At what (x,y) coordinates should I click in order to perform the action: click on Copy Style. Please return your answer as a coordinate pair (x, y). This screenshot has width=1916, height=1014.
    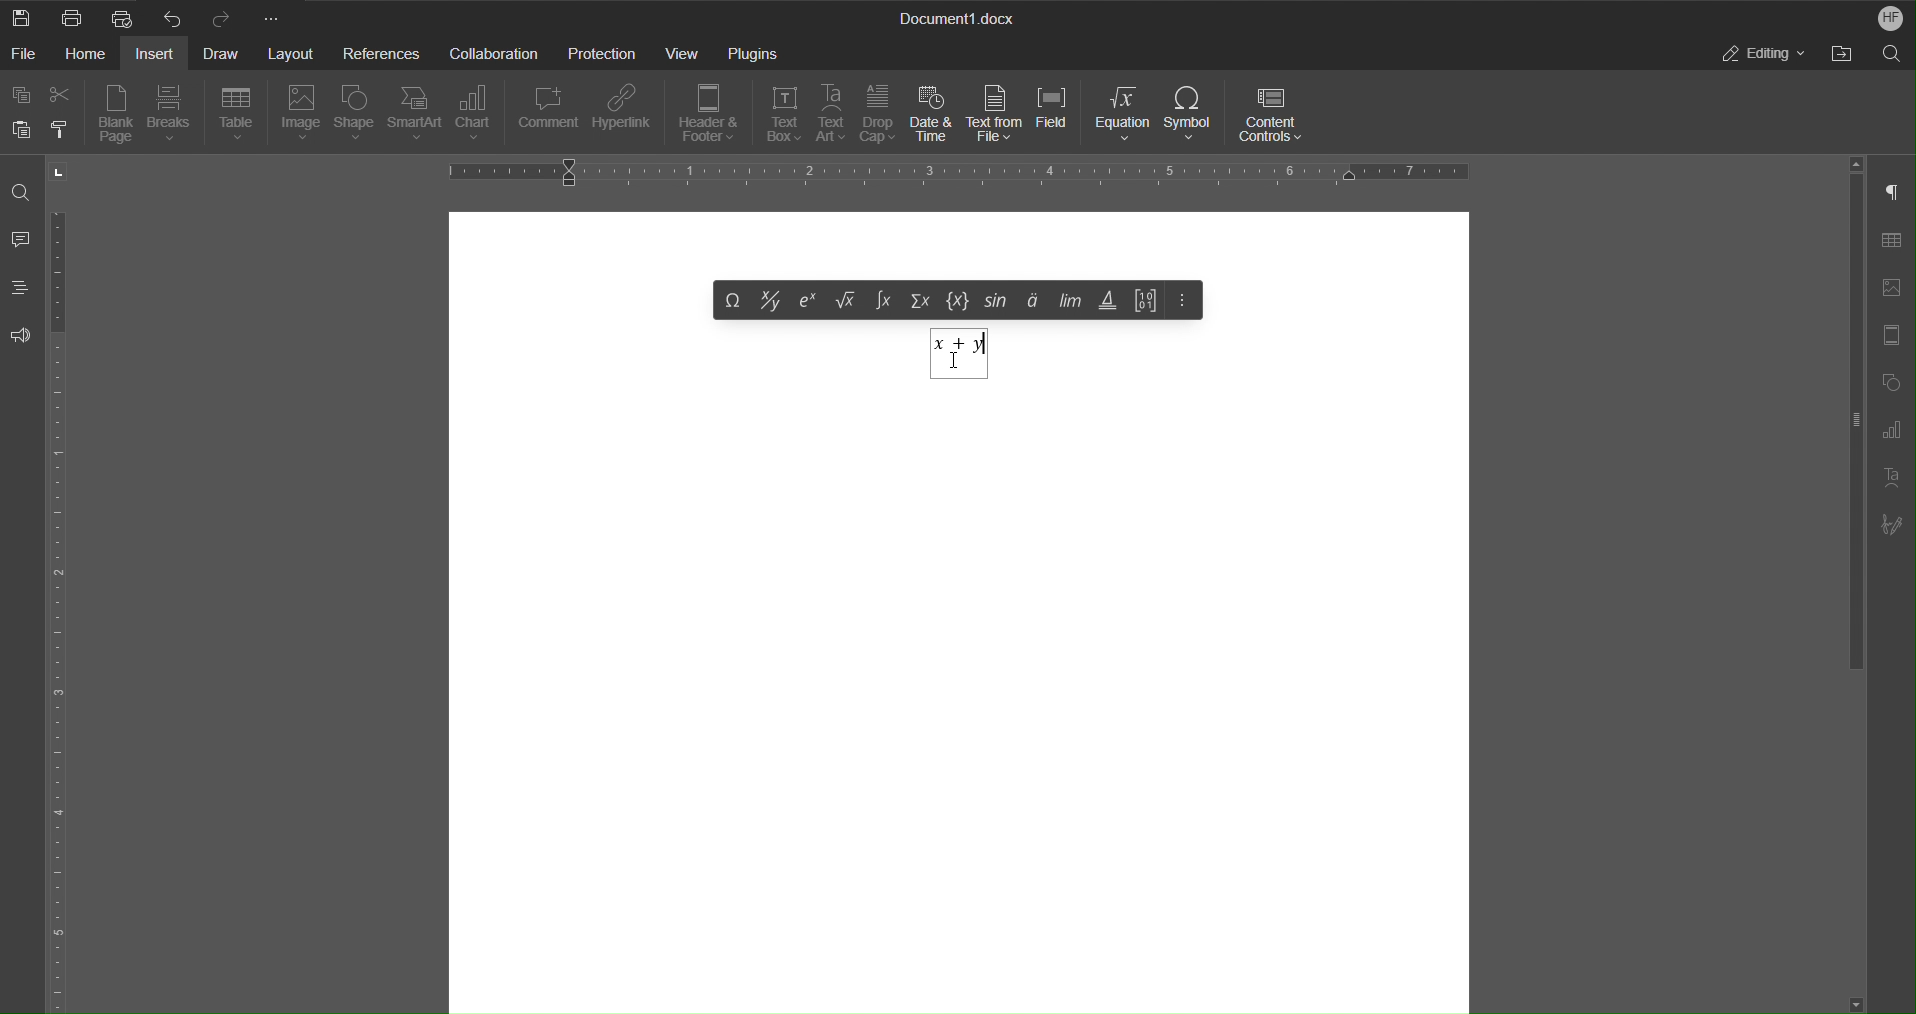
    Looking at the image, I should click on (61, 130).